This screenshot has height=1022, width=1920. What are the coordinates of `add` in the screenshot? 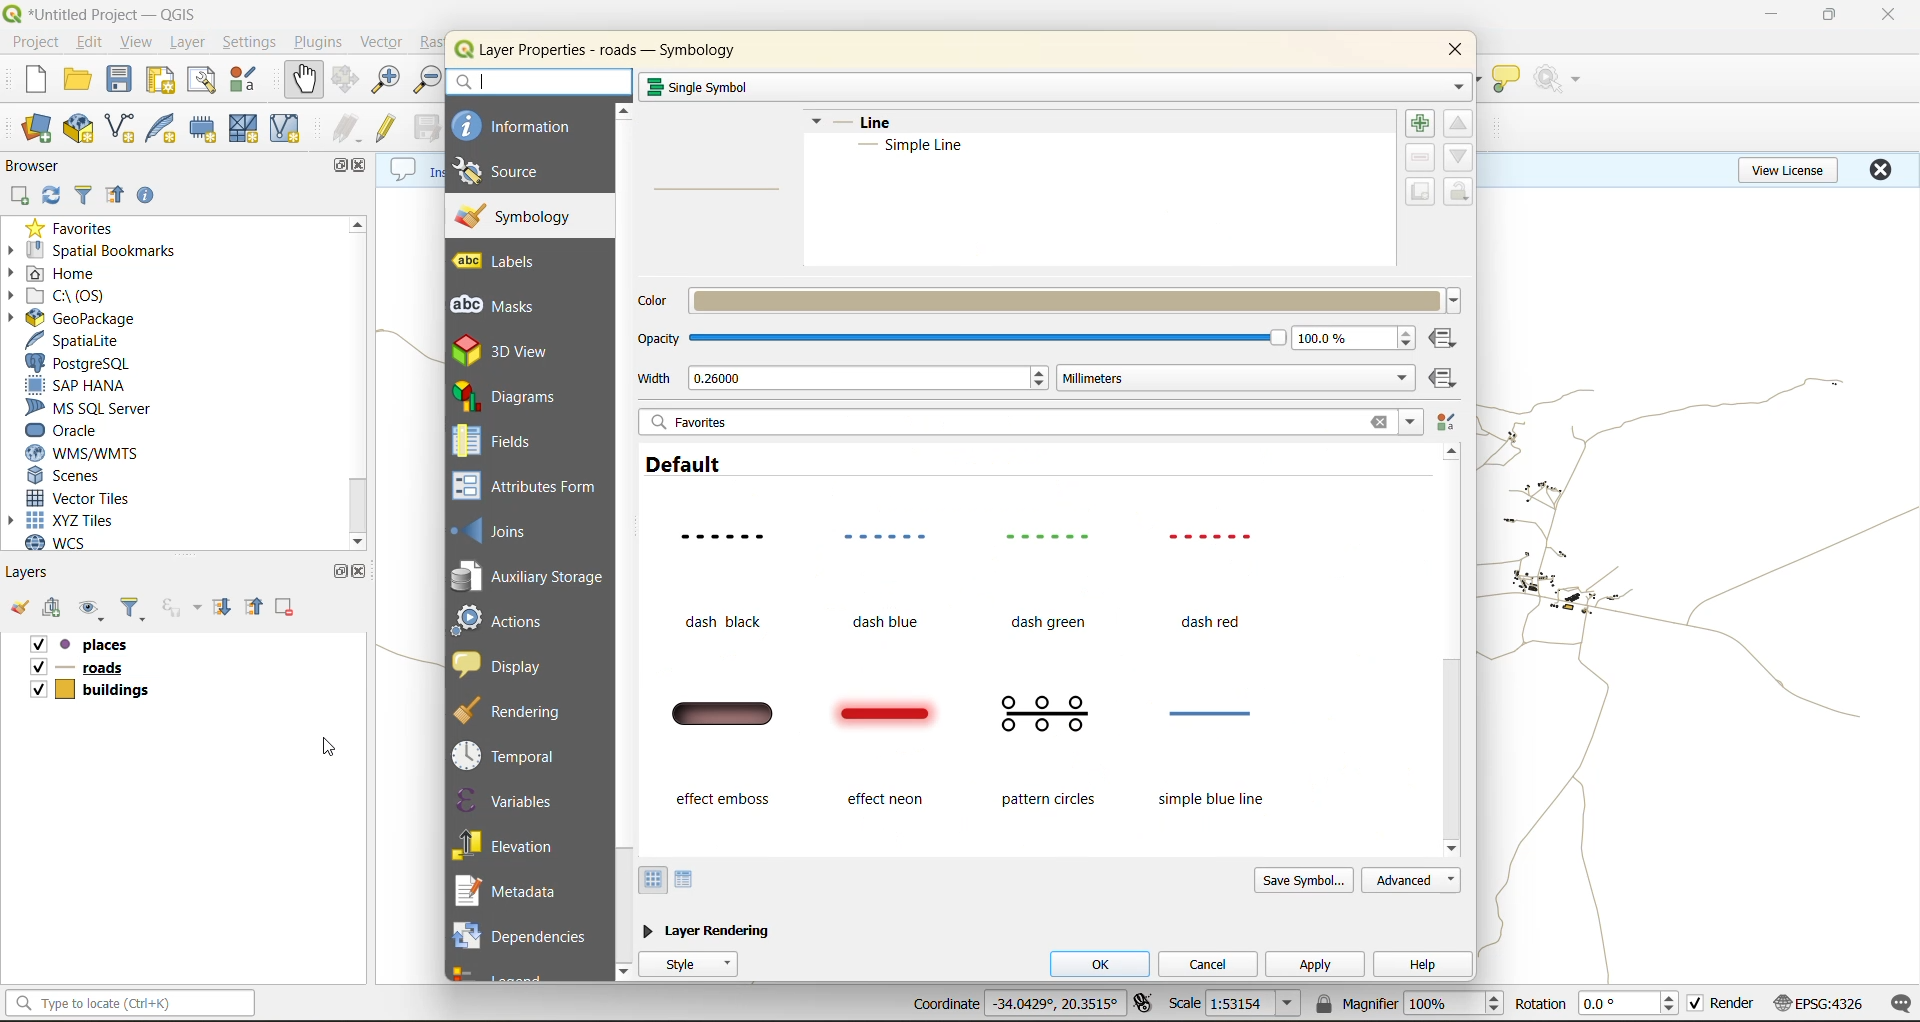 It's located at (19, 199).